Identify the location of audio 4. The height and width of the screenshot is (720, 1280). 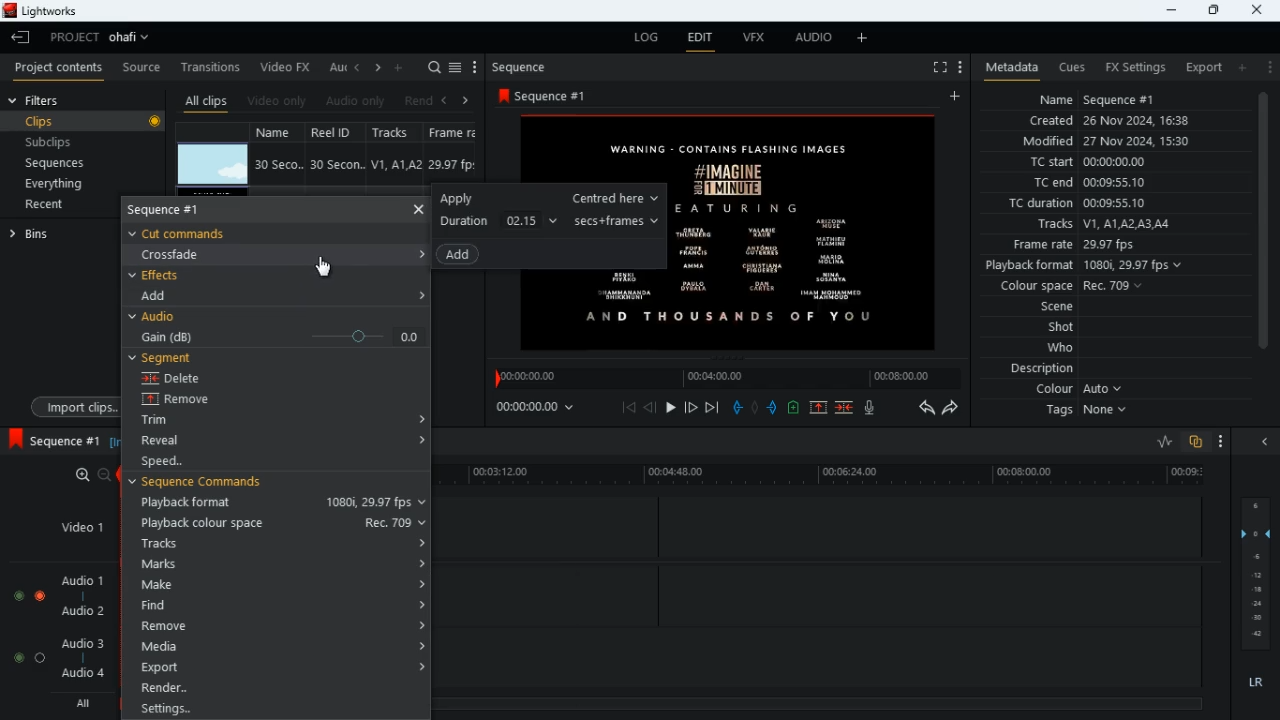
(81, 676).